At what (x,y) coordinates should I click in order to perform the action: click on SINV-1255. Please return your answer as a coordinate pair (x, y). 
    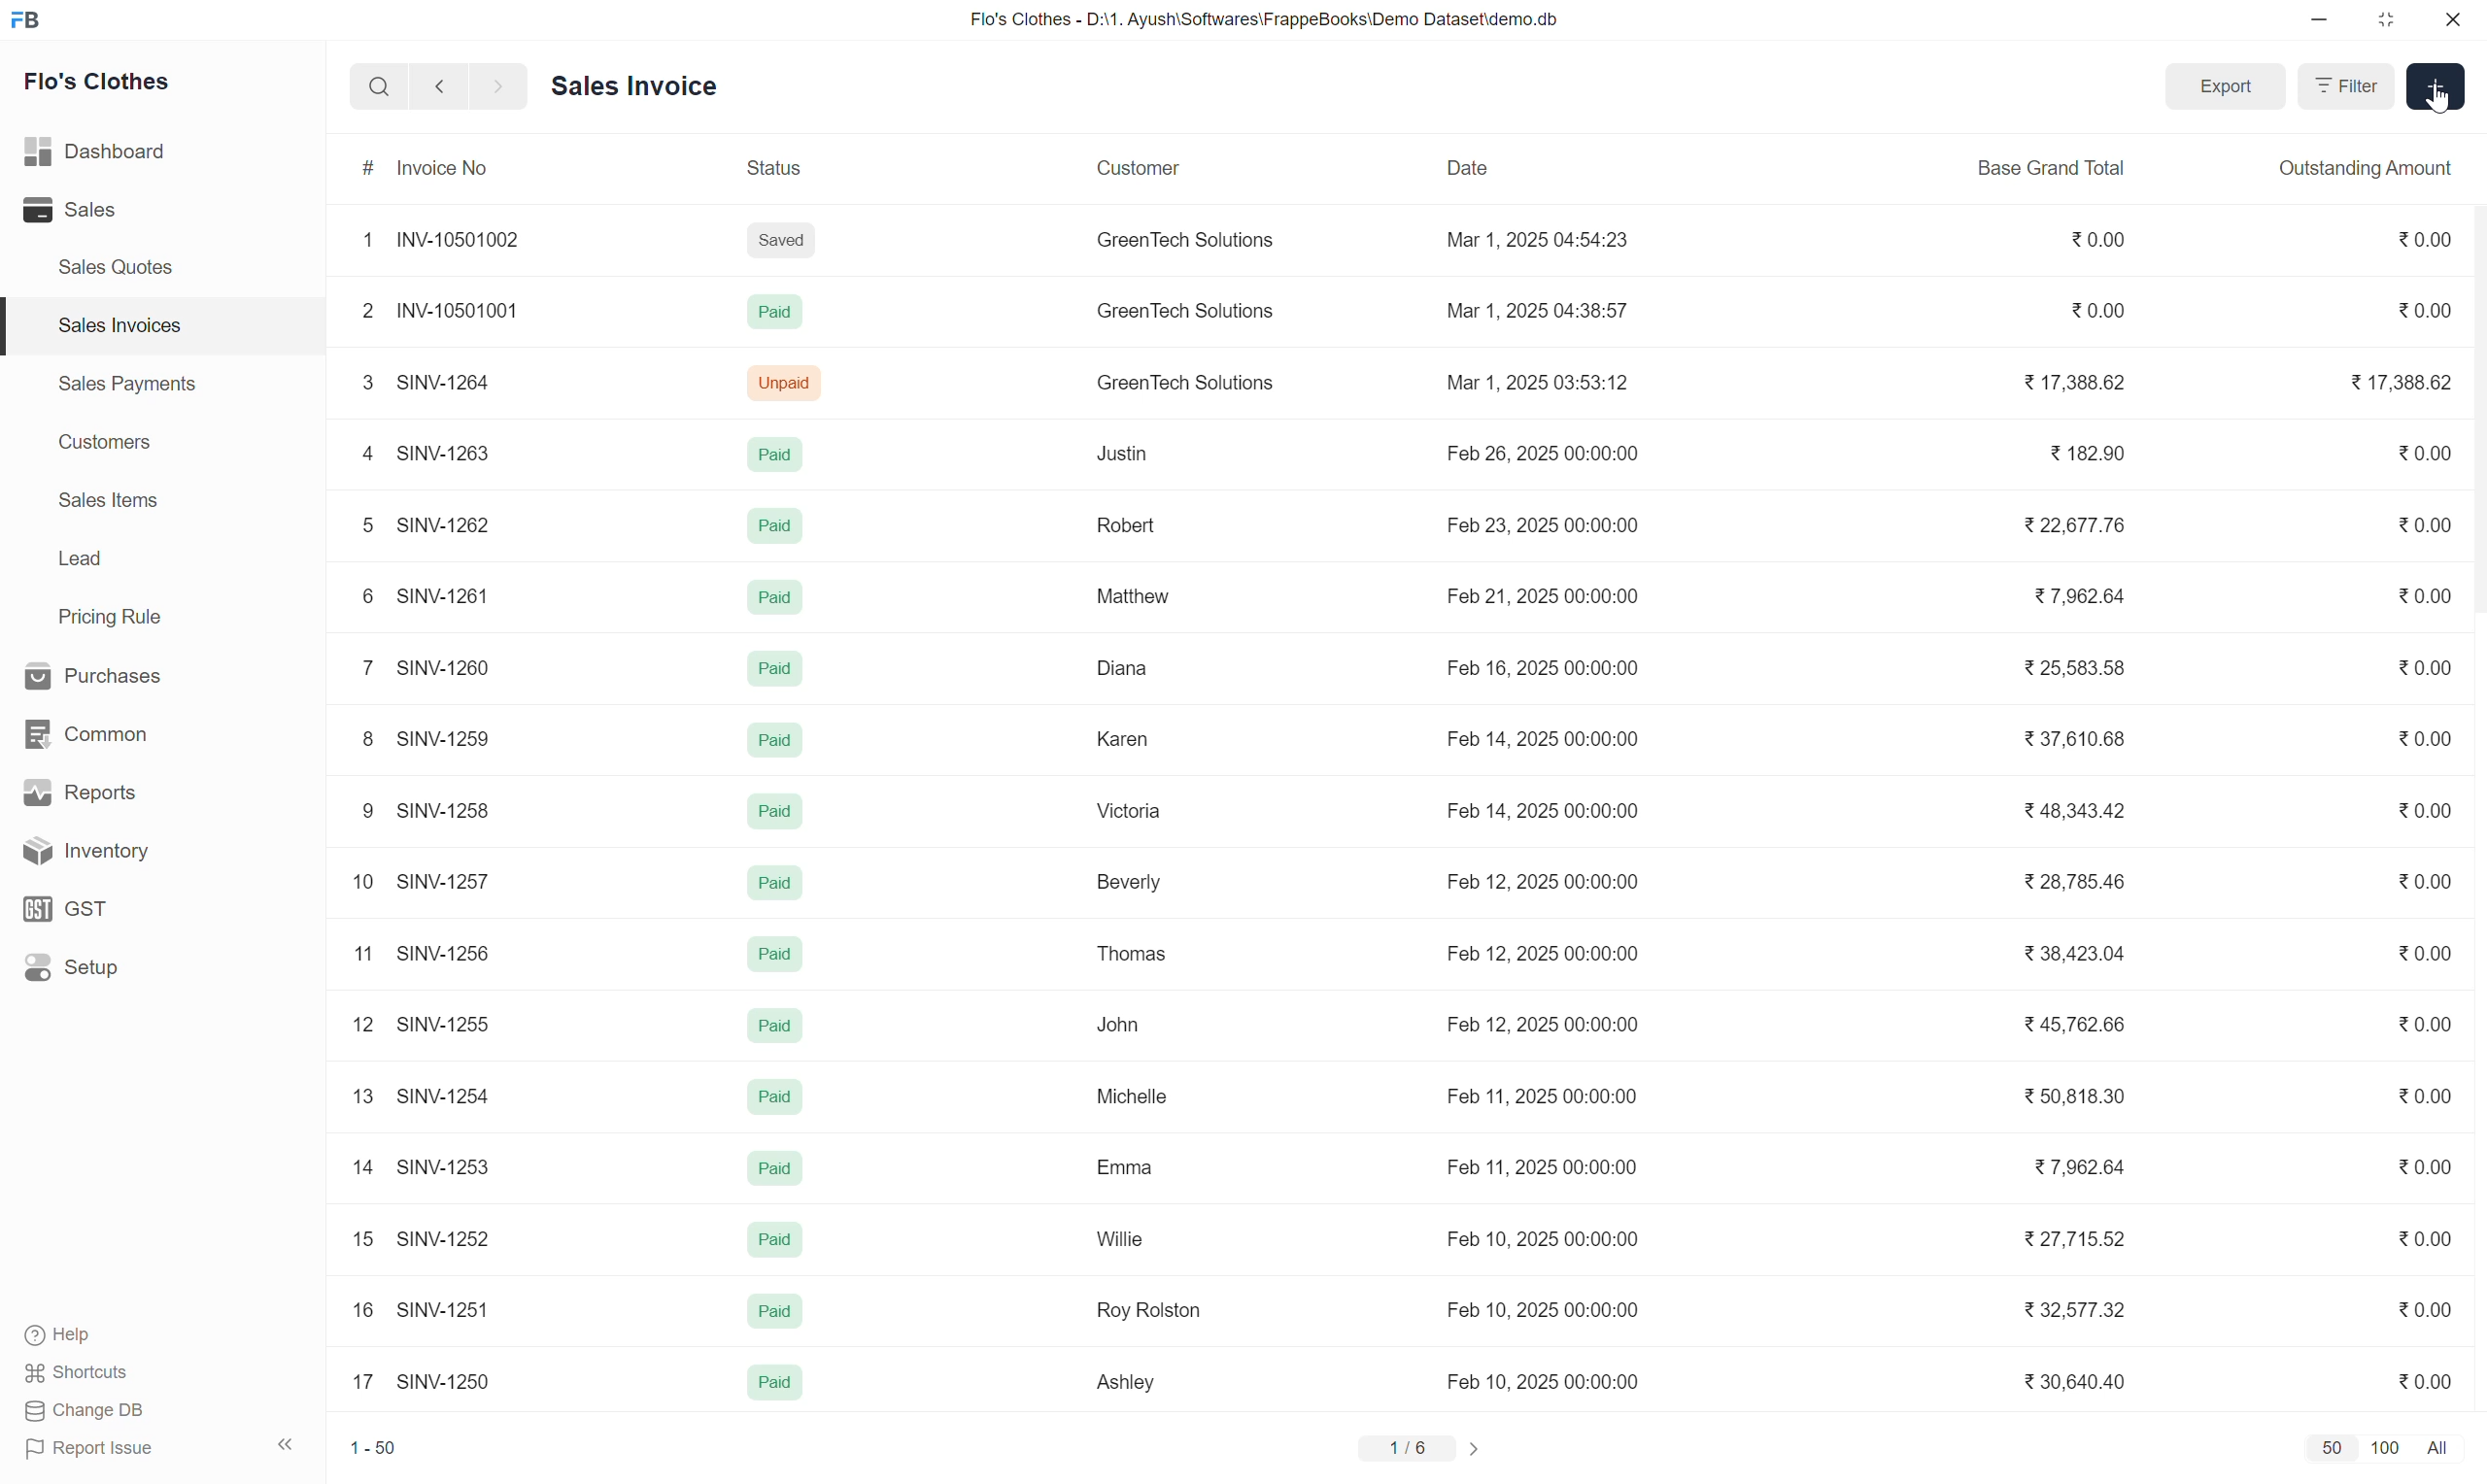
    Looking at the image, I should click on (444, 1023).